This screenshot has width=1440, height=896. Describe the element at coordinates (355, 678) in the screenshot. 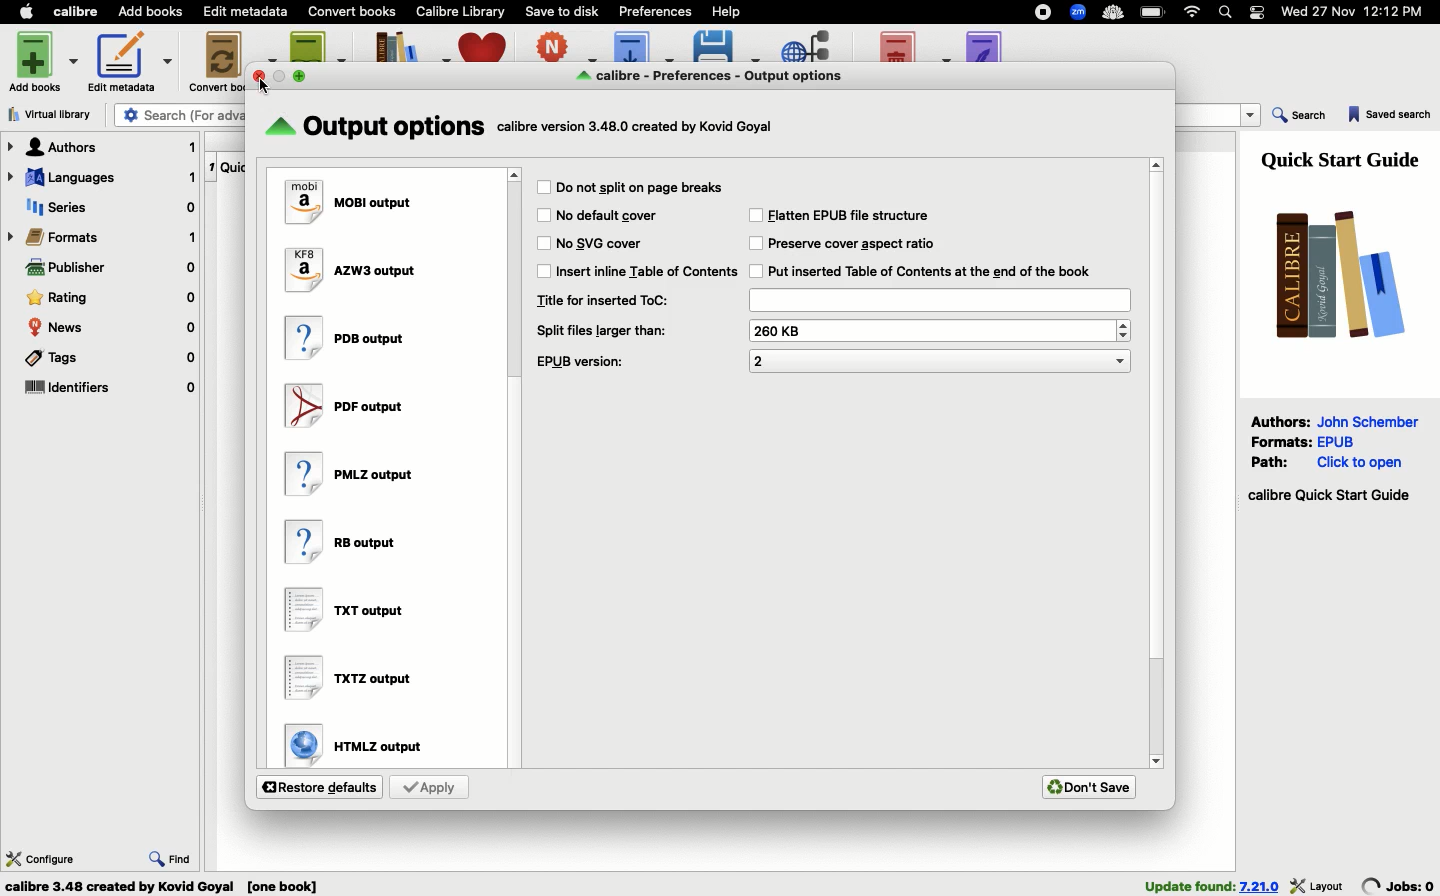

I see `TXTZ` at that location.